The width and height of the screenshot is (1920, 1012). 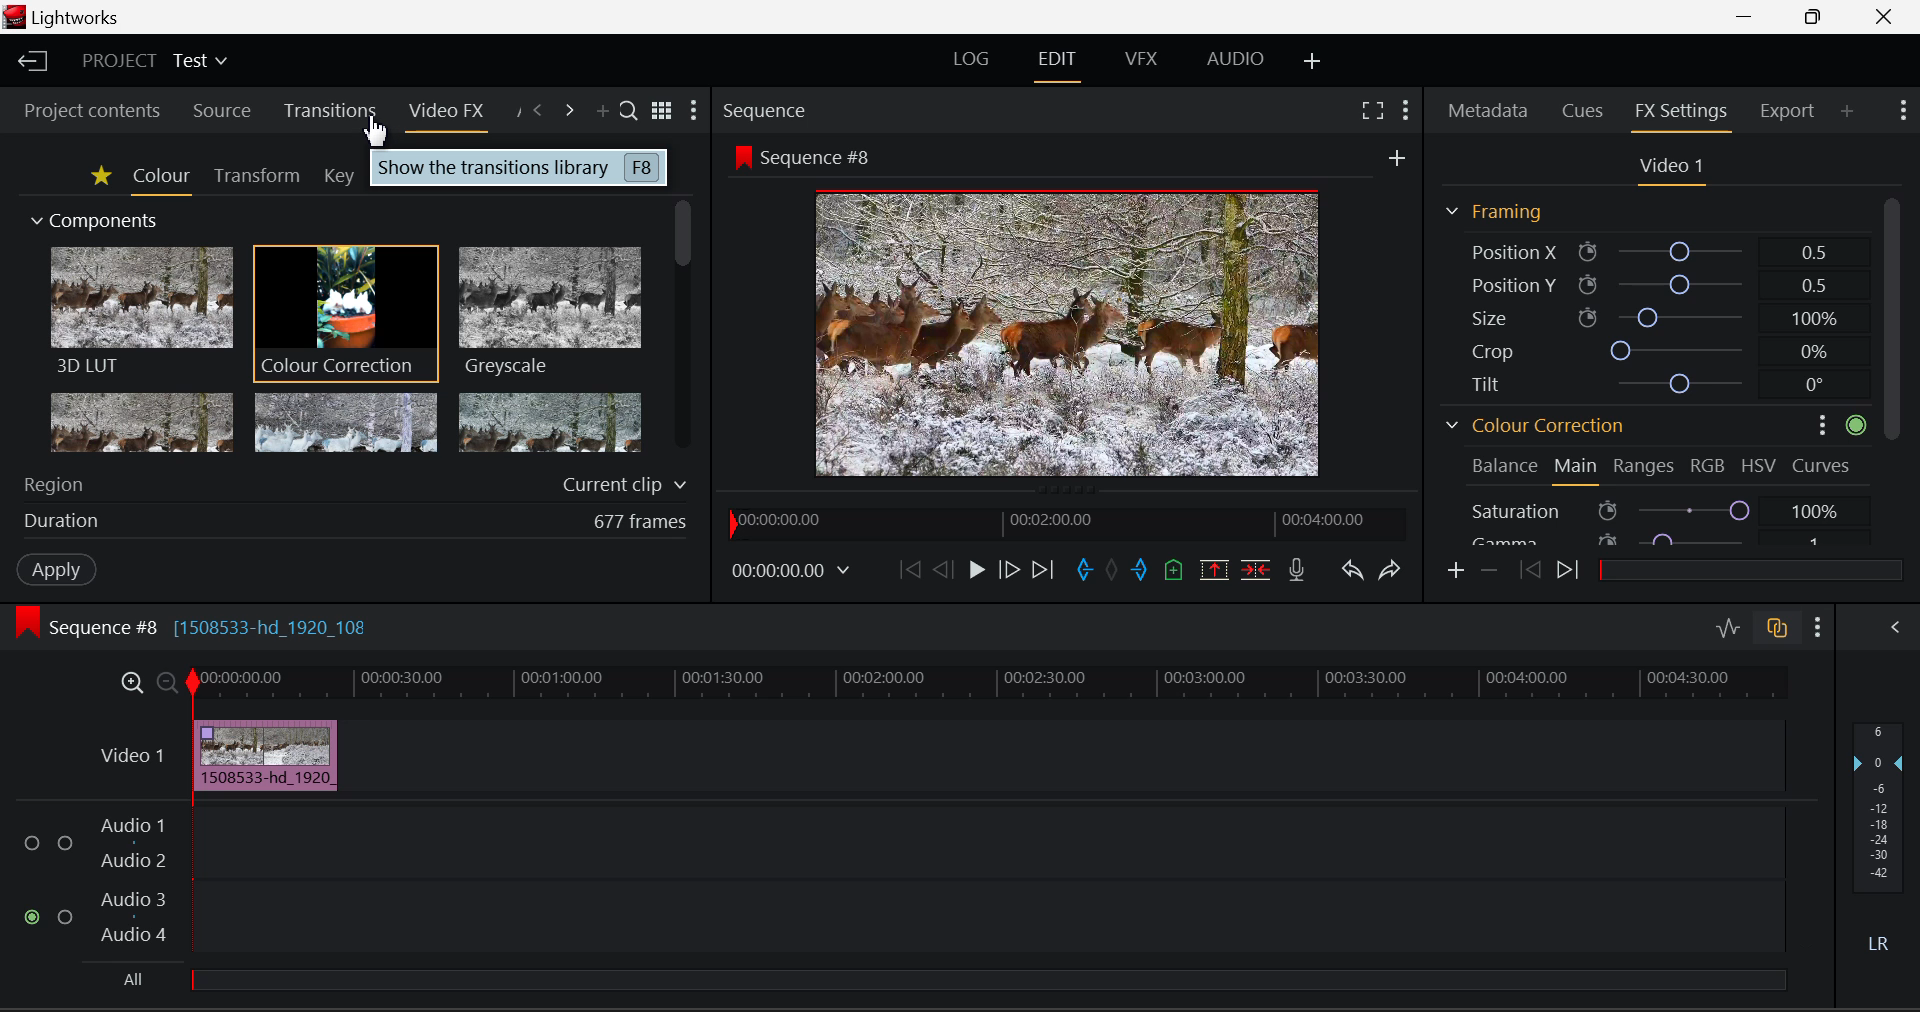 What do you see at coordinates (942, 570) in the screenshot?
I see `Go Back` at bounding box center [942, 570].